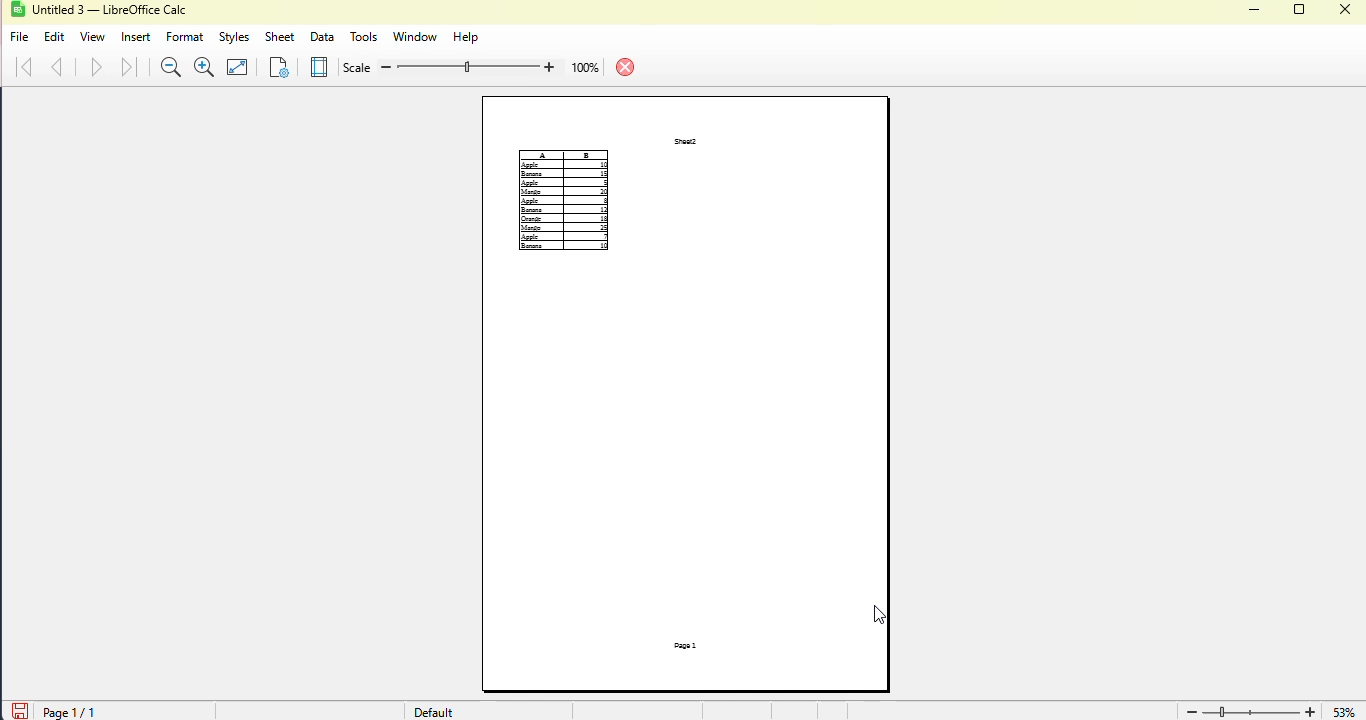 The width and height of the screenshot is (1366, 720). I want to click on first page, so click(24, 67).